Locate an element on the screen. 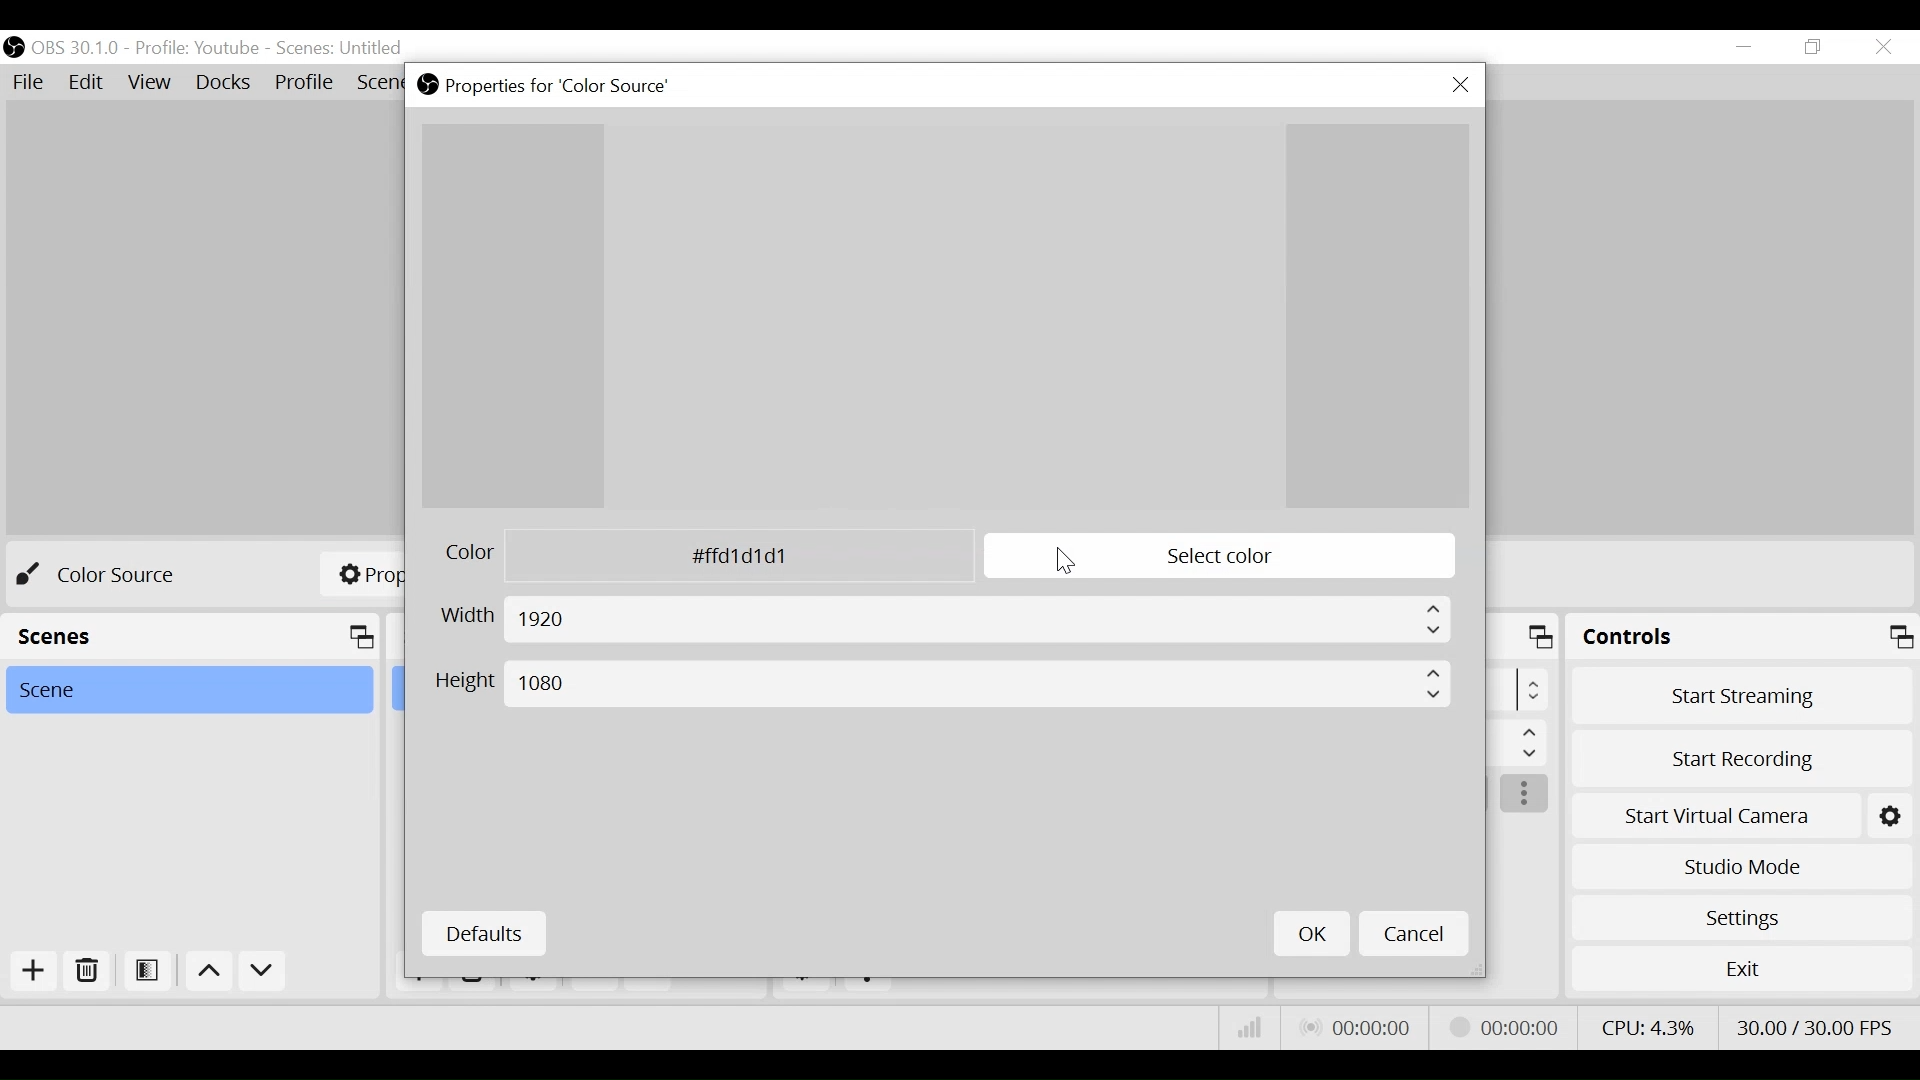 The image size is (1920, 1080). OBS Studio Desktop icon is located at coordinates (428, 85).